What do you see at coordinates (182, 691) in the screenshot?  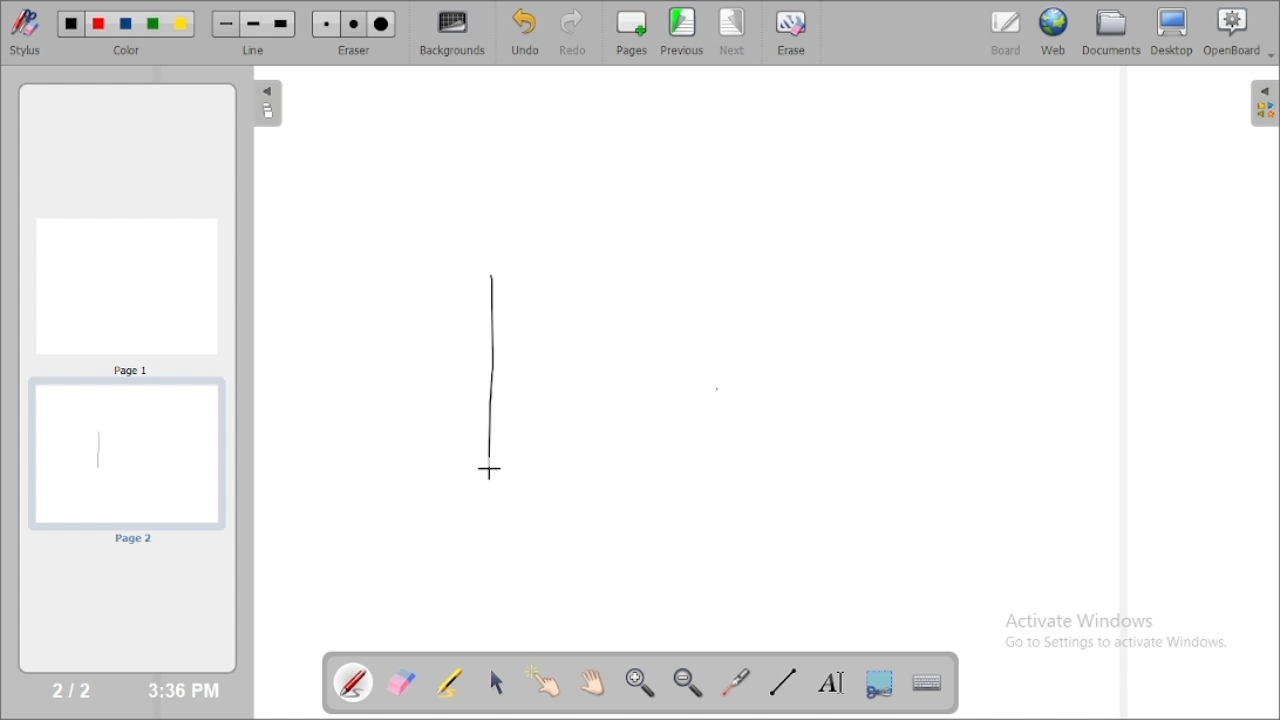 I see `3:36 PM` at bounding box center [182, 691].